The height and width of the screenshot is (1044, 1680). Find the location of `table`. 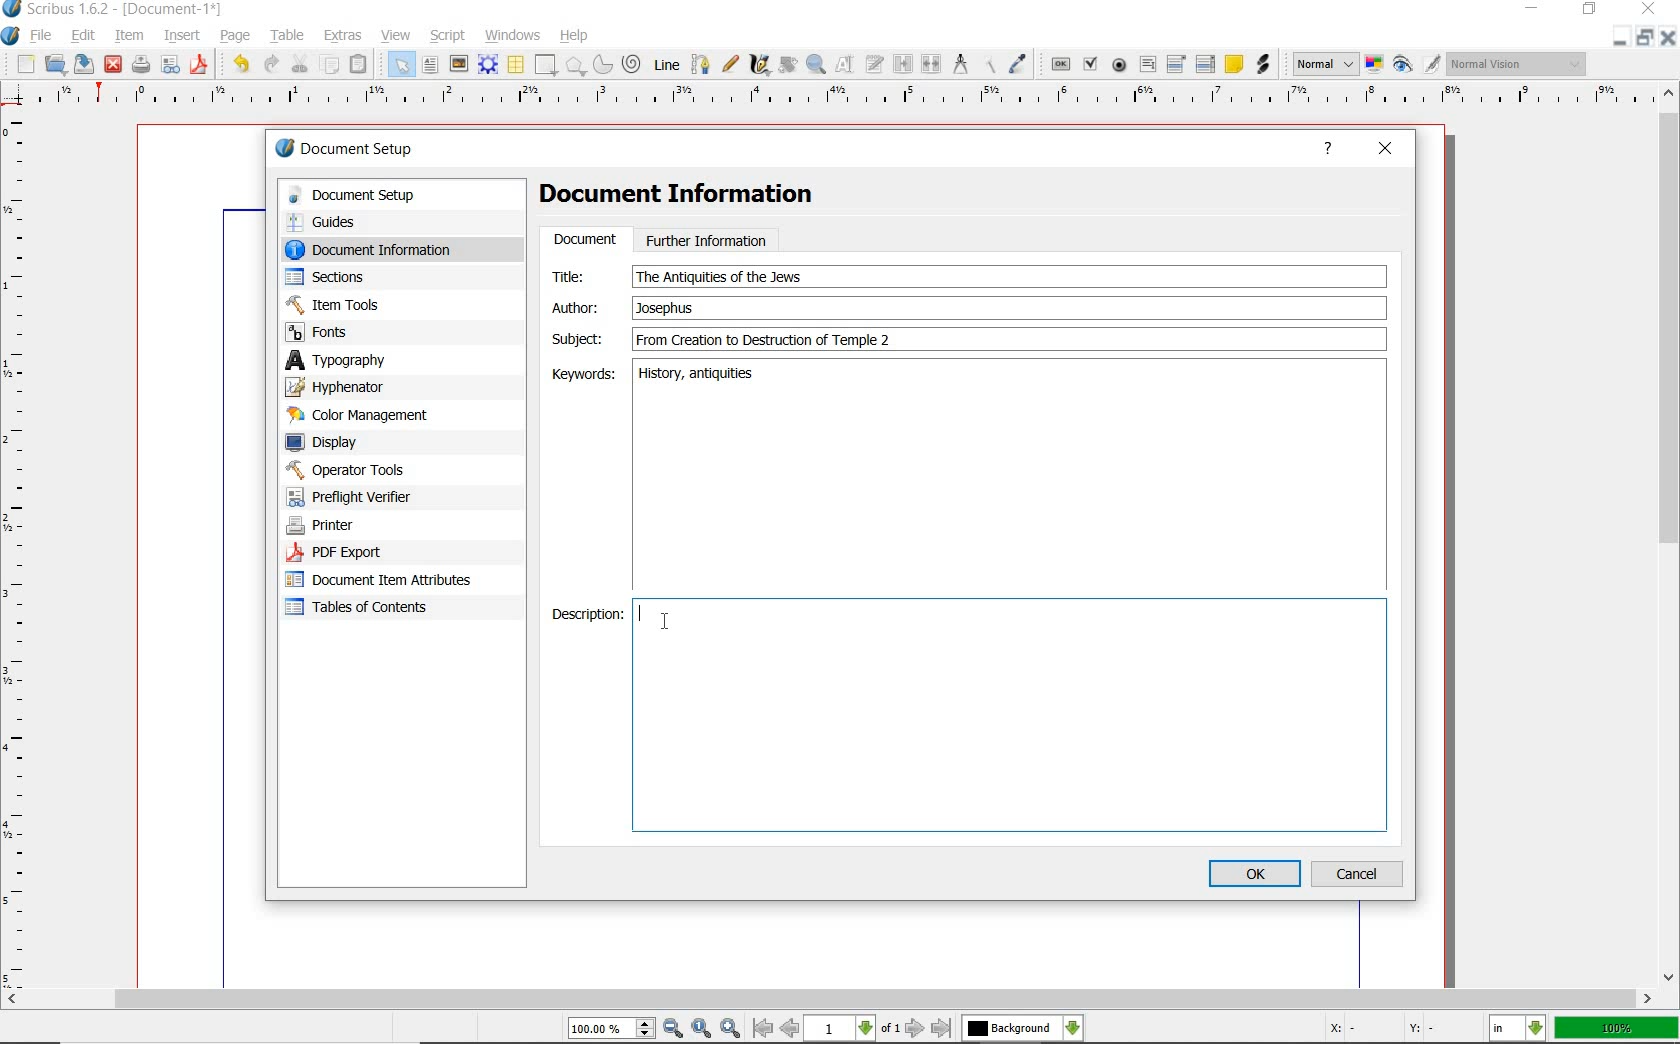

table is located at coordinates (288, 35).